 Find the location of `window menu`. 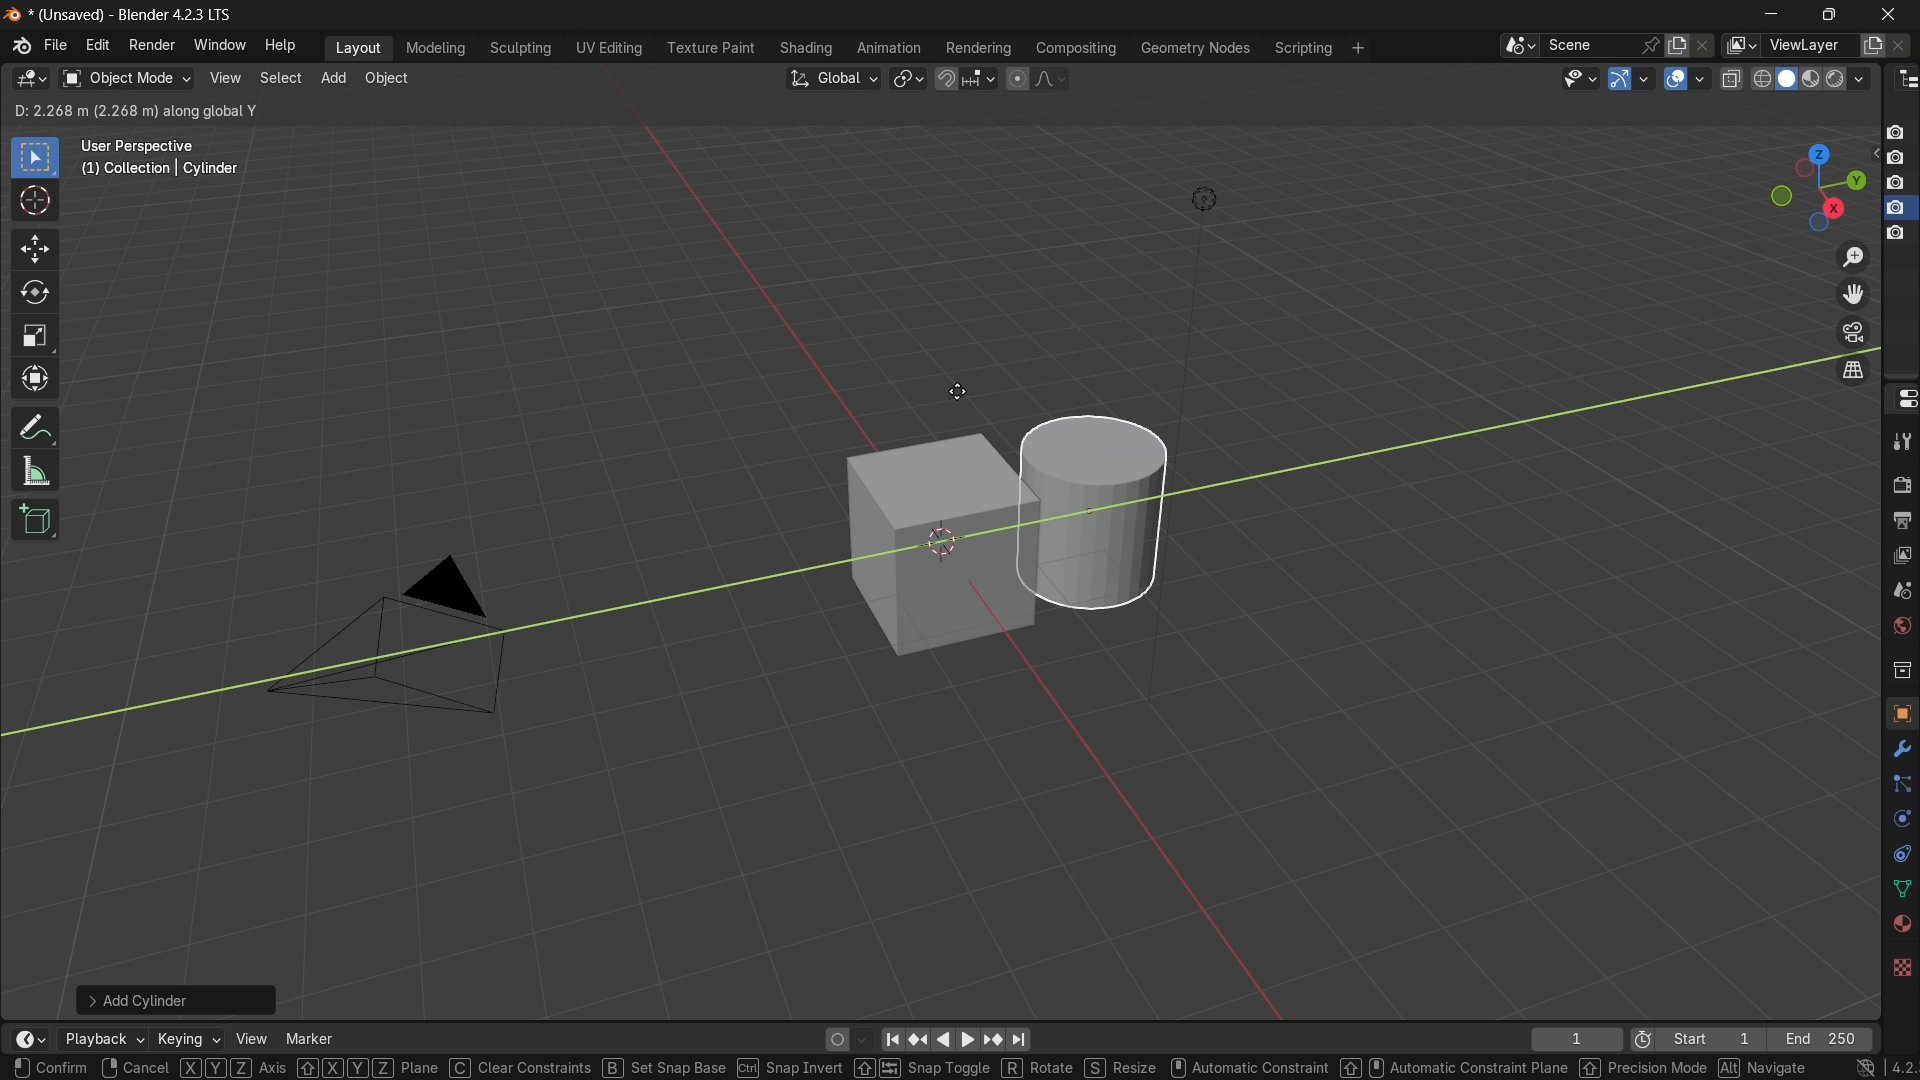

window menu is located at coordinates (221, 46).